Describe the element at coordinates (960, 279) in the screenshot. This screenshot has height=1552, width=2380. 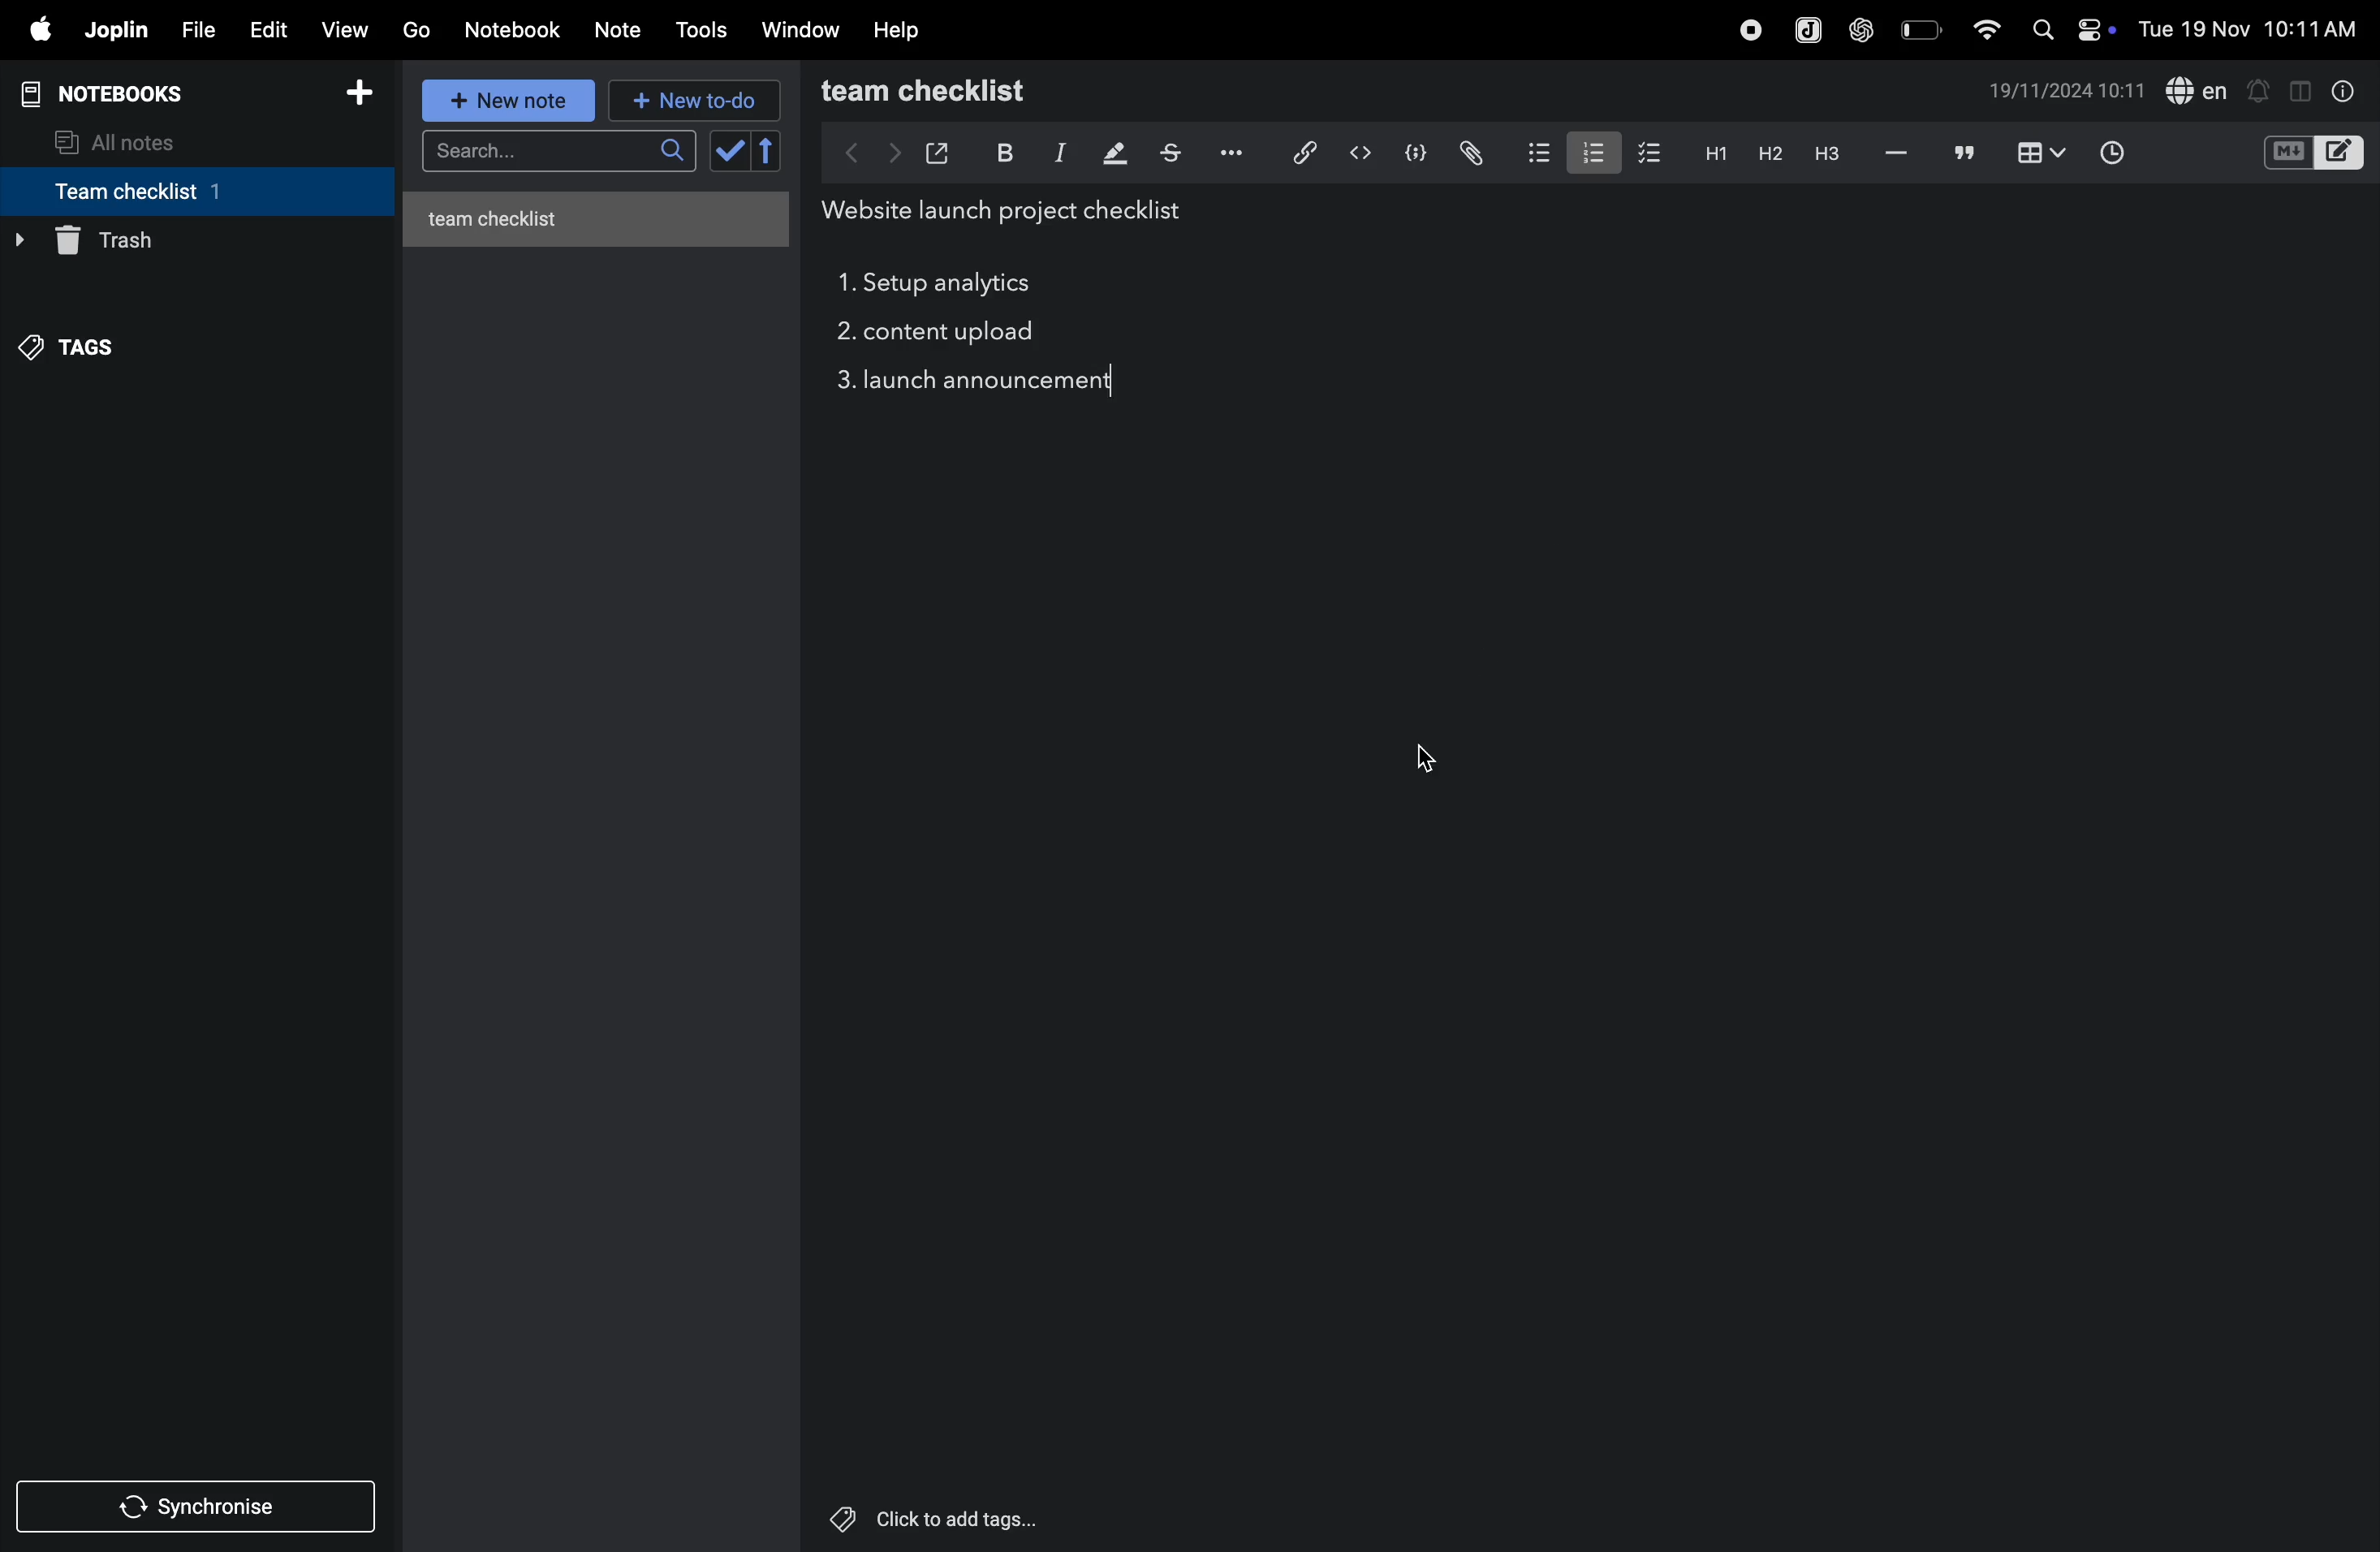
I see `setup analytics` at that location.